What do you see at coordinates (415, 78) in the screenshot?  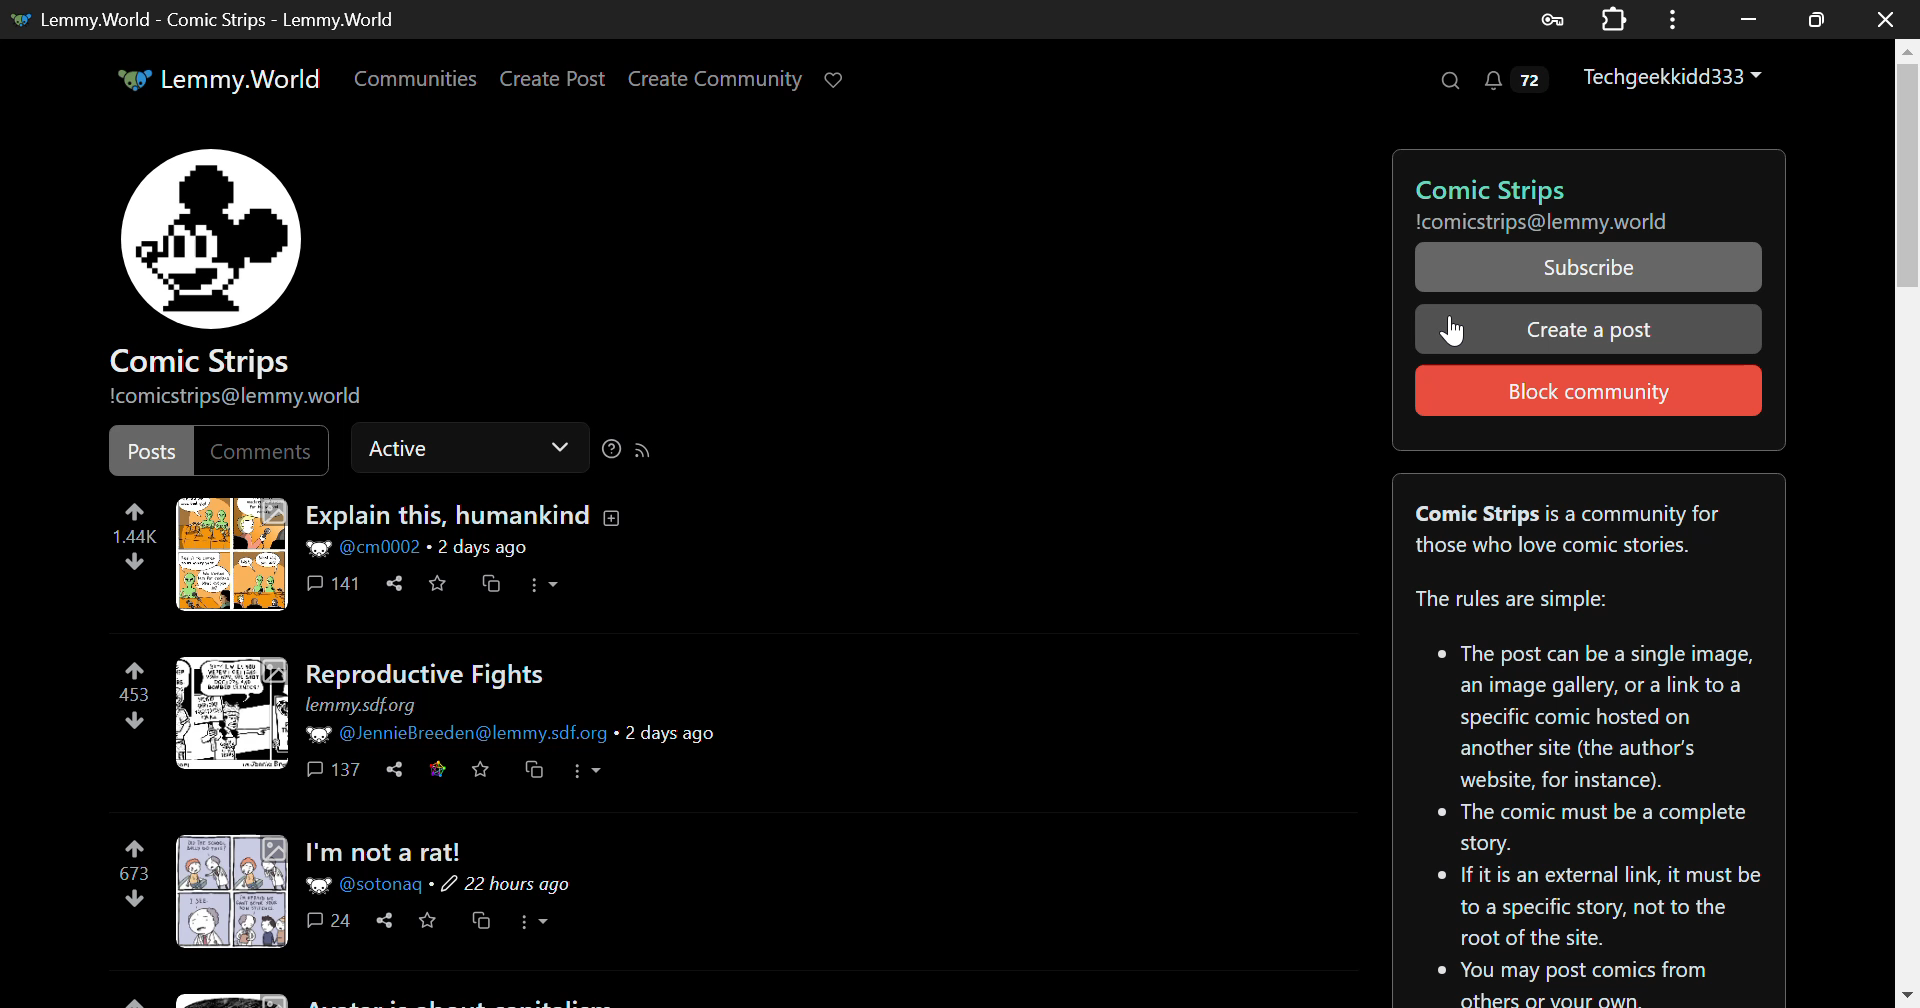 I see `Communities Page Hyperlink` at bounding box center [415, 78].